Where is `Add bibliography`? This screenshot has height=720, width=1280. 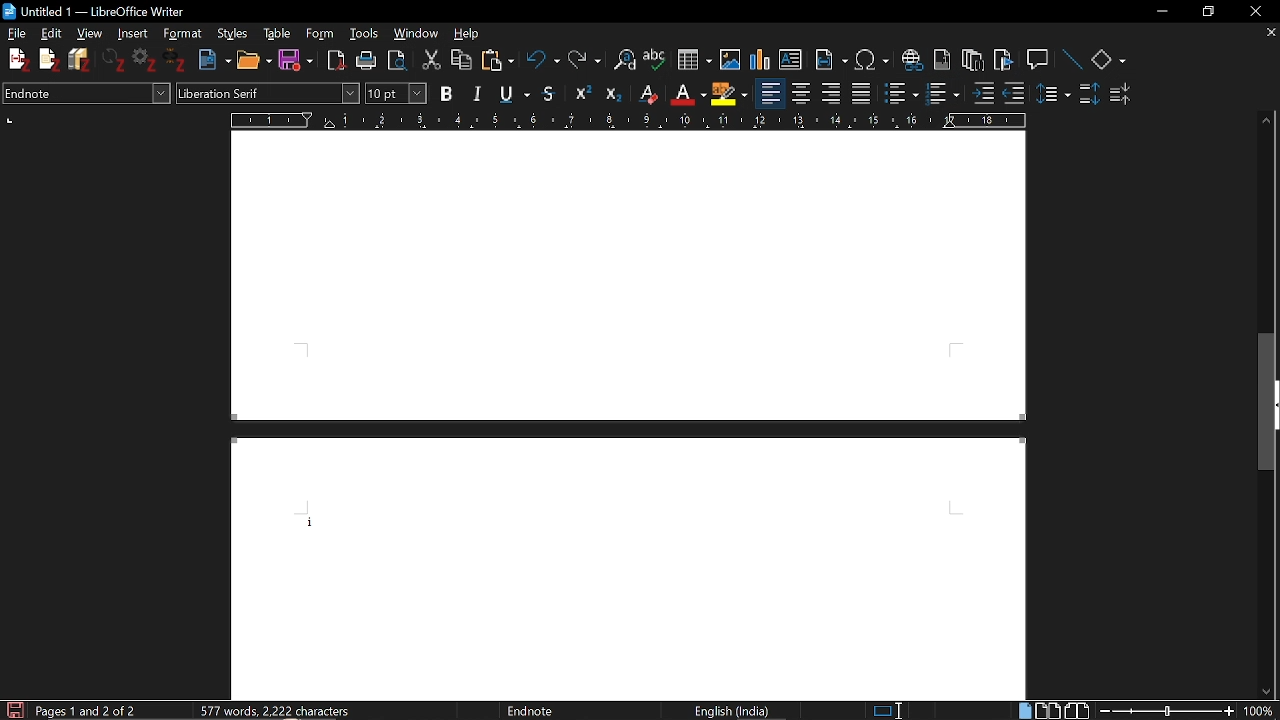 Add bibliography is located at coordinates (82, 59).